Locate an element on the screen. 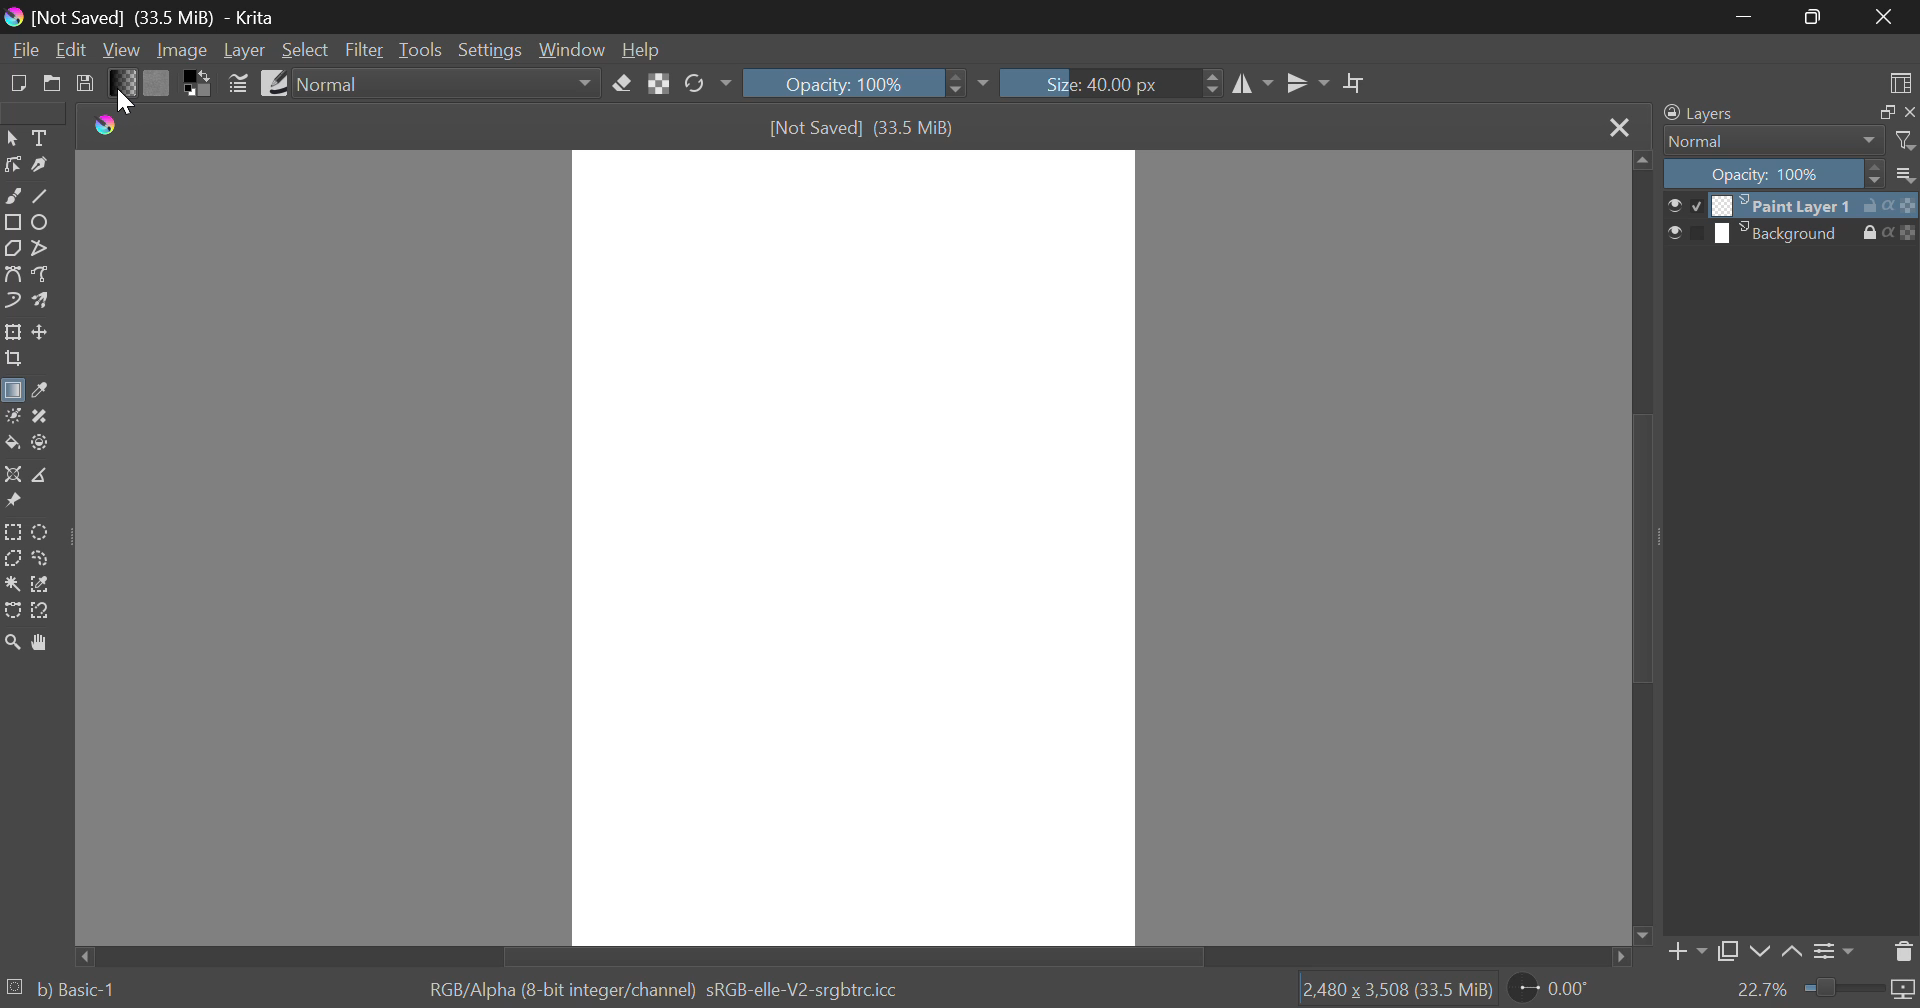  Normal is located at coordinates (1762, 141).